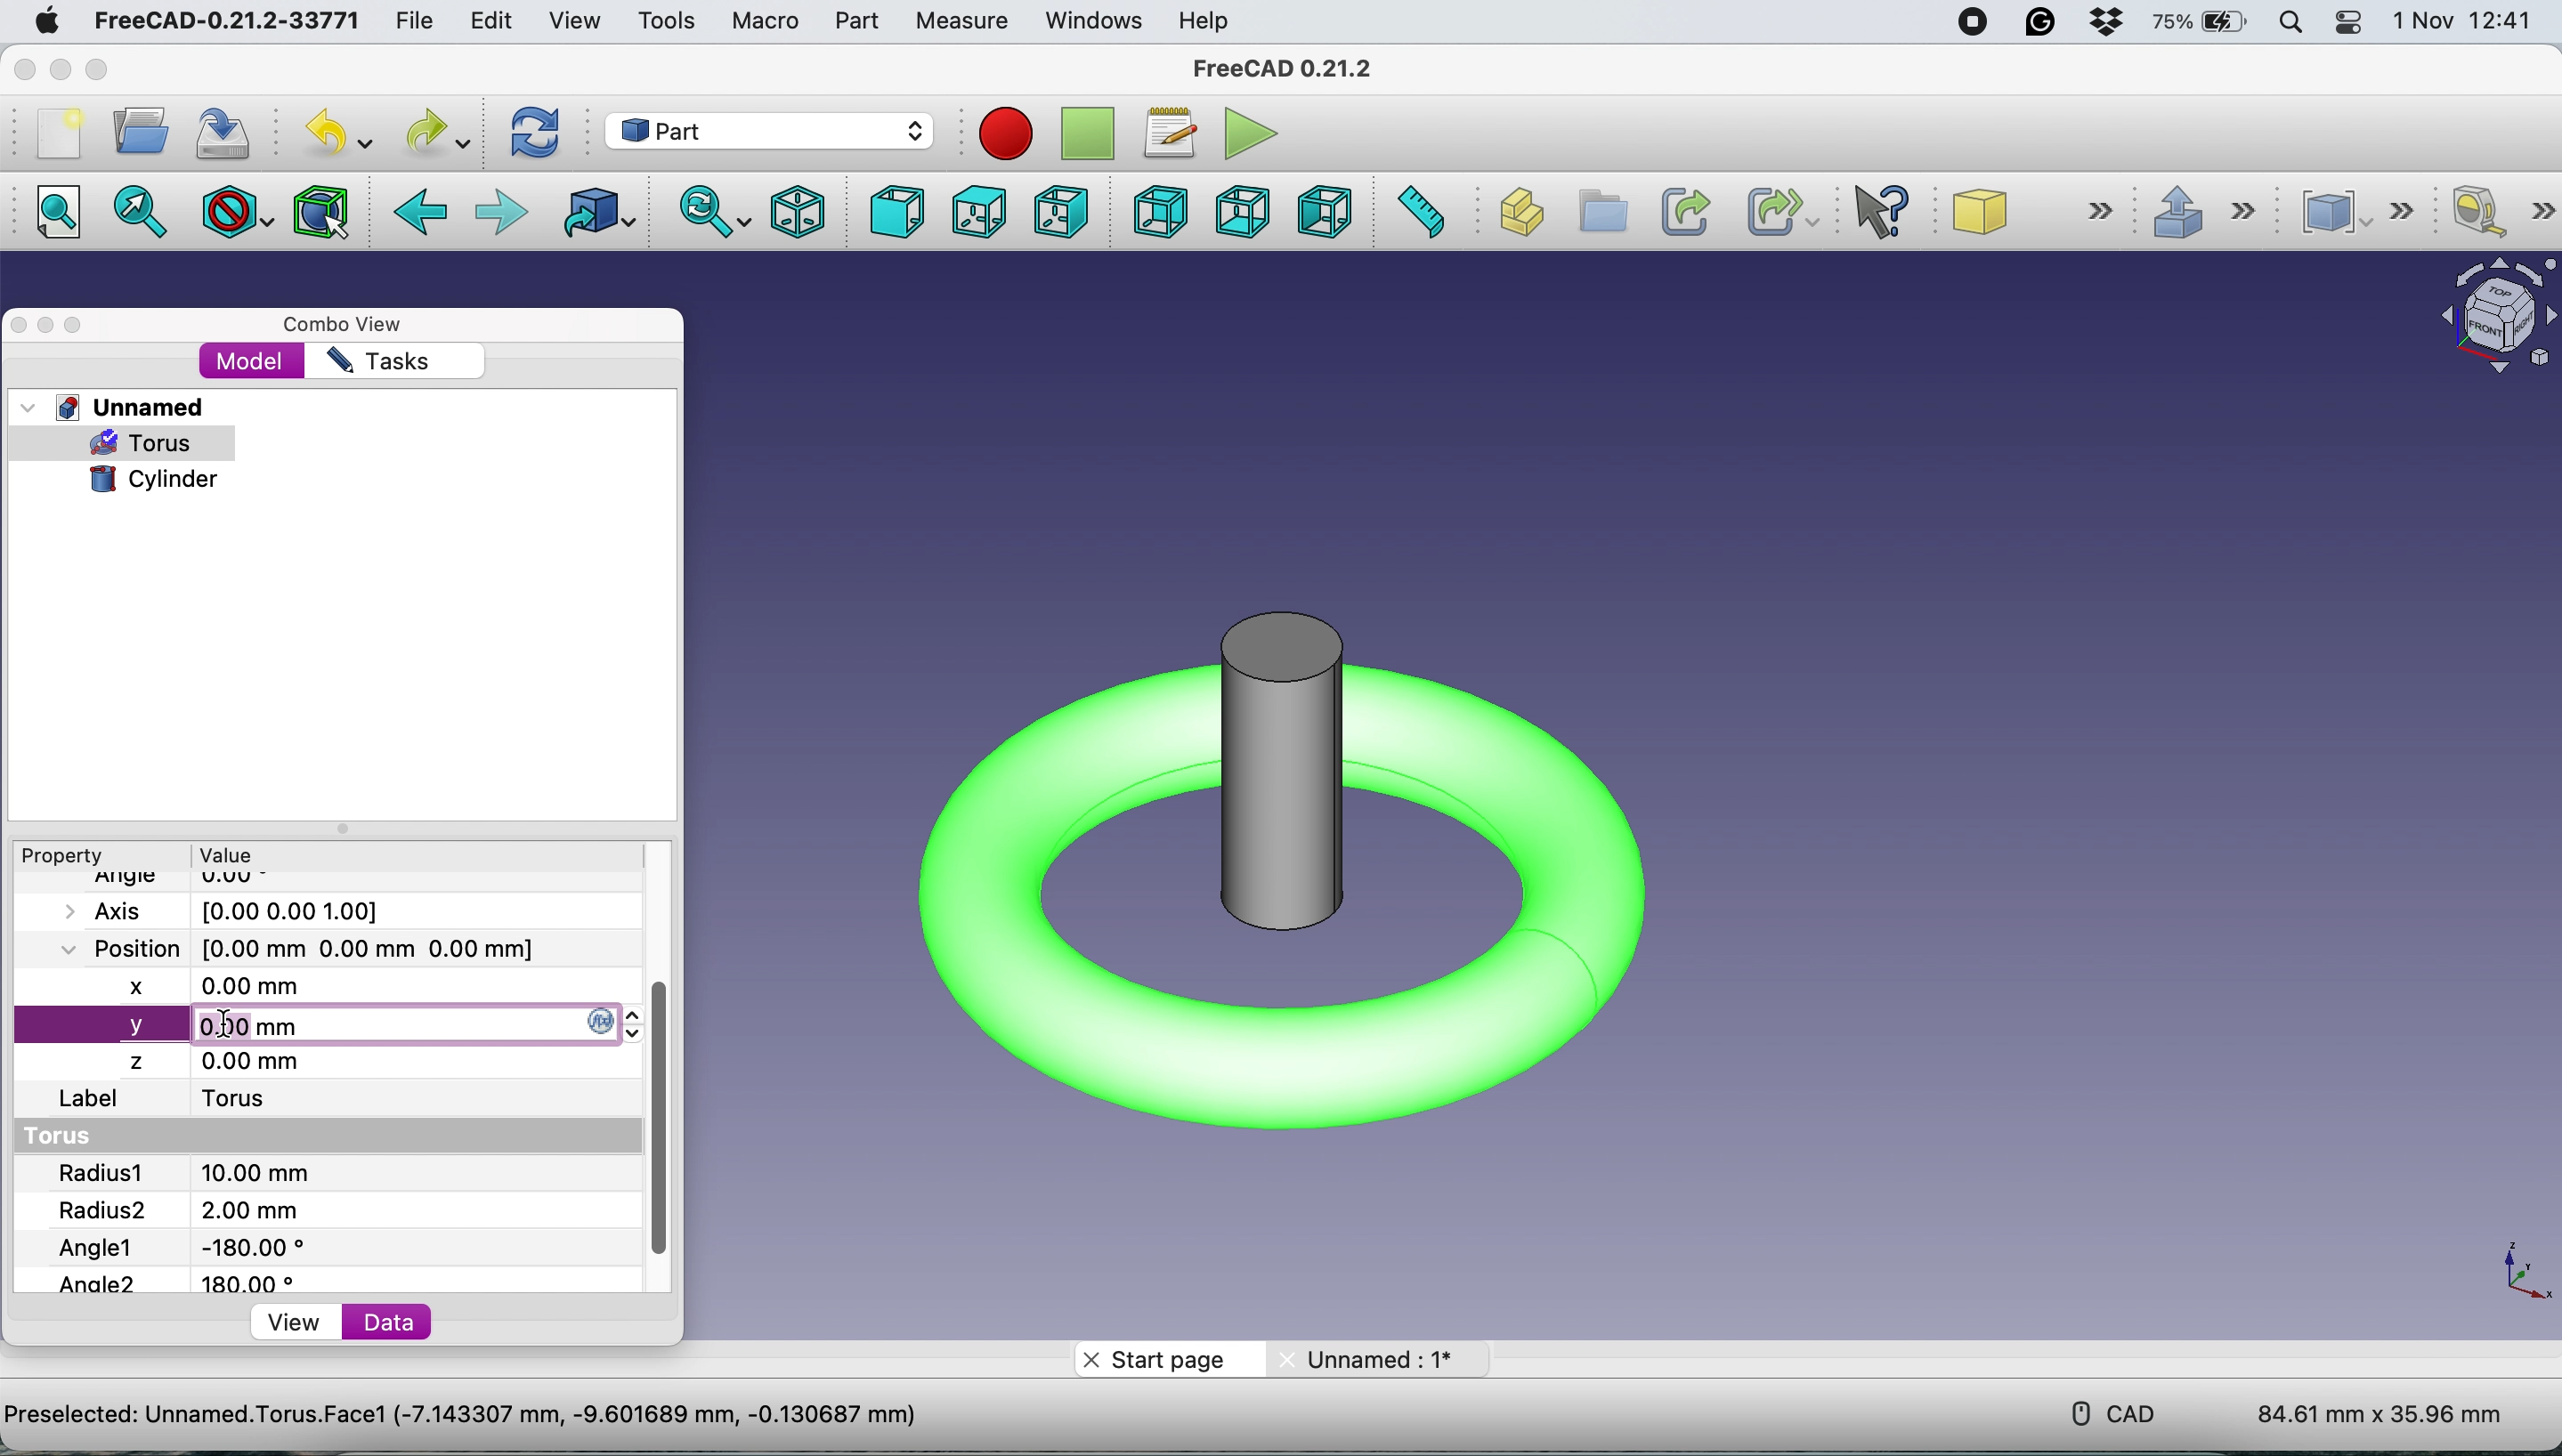 The width and height of the screenshot is (2562, 1456). I want to click on file, so click(415, 22).